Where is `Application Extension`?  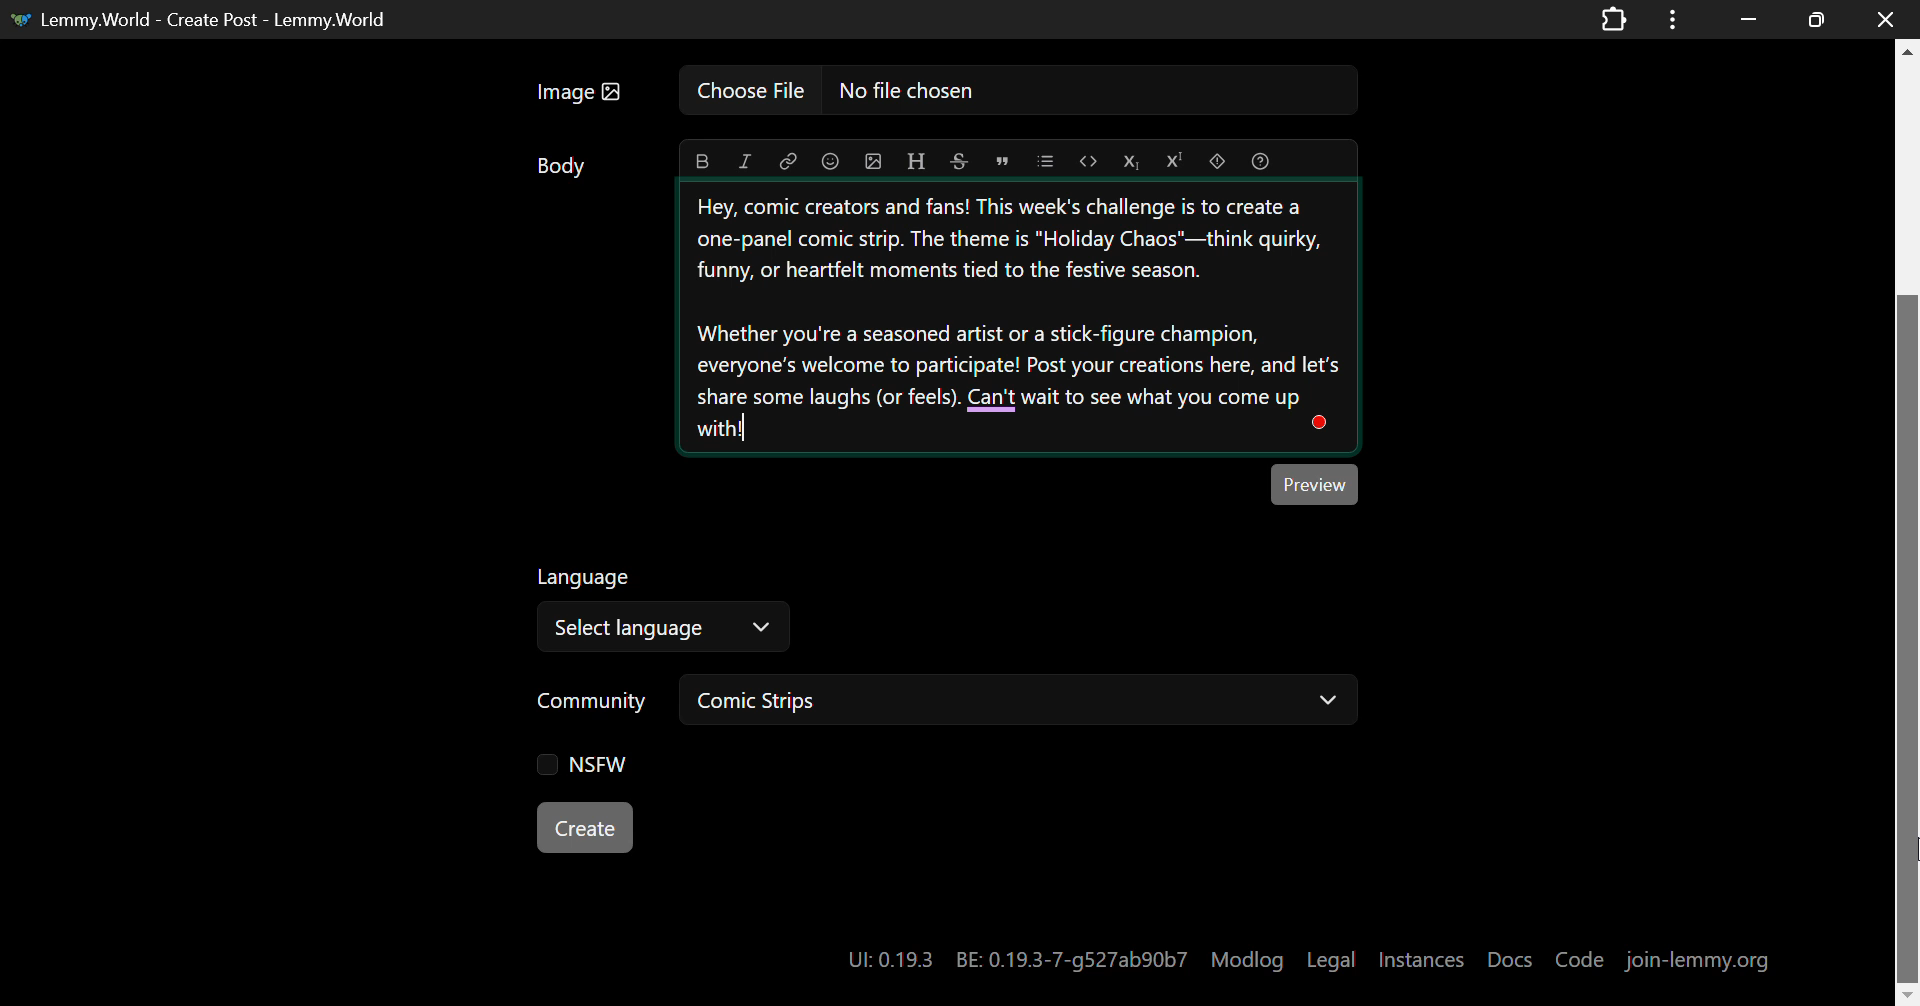 Application Extension is located at coordinates (1618, 17).